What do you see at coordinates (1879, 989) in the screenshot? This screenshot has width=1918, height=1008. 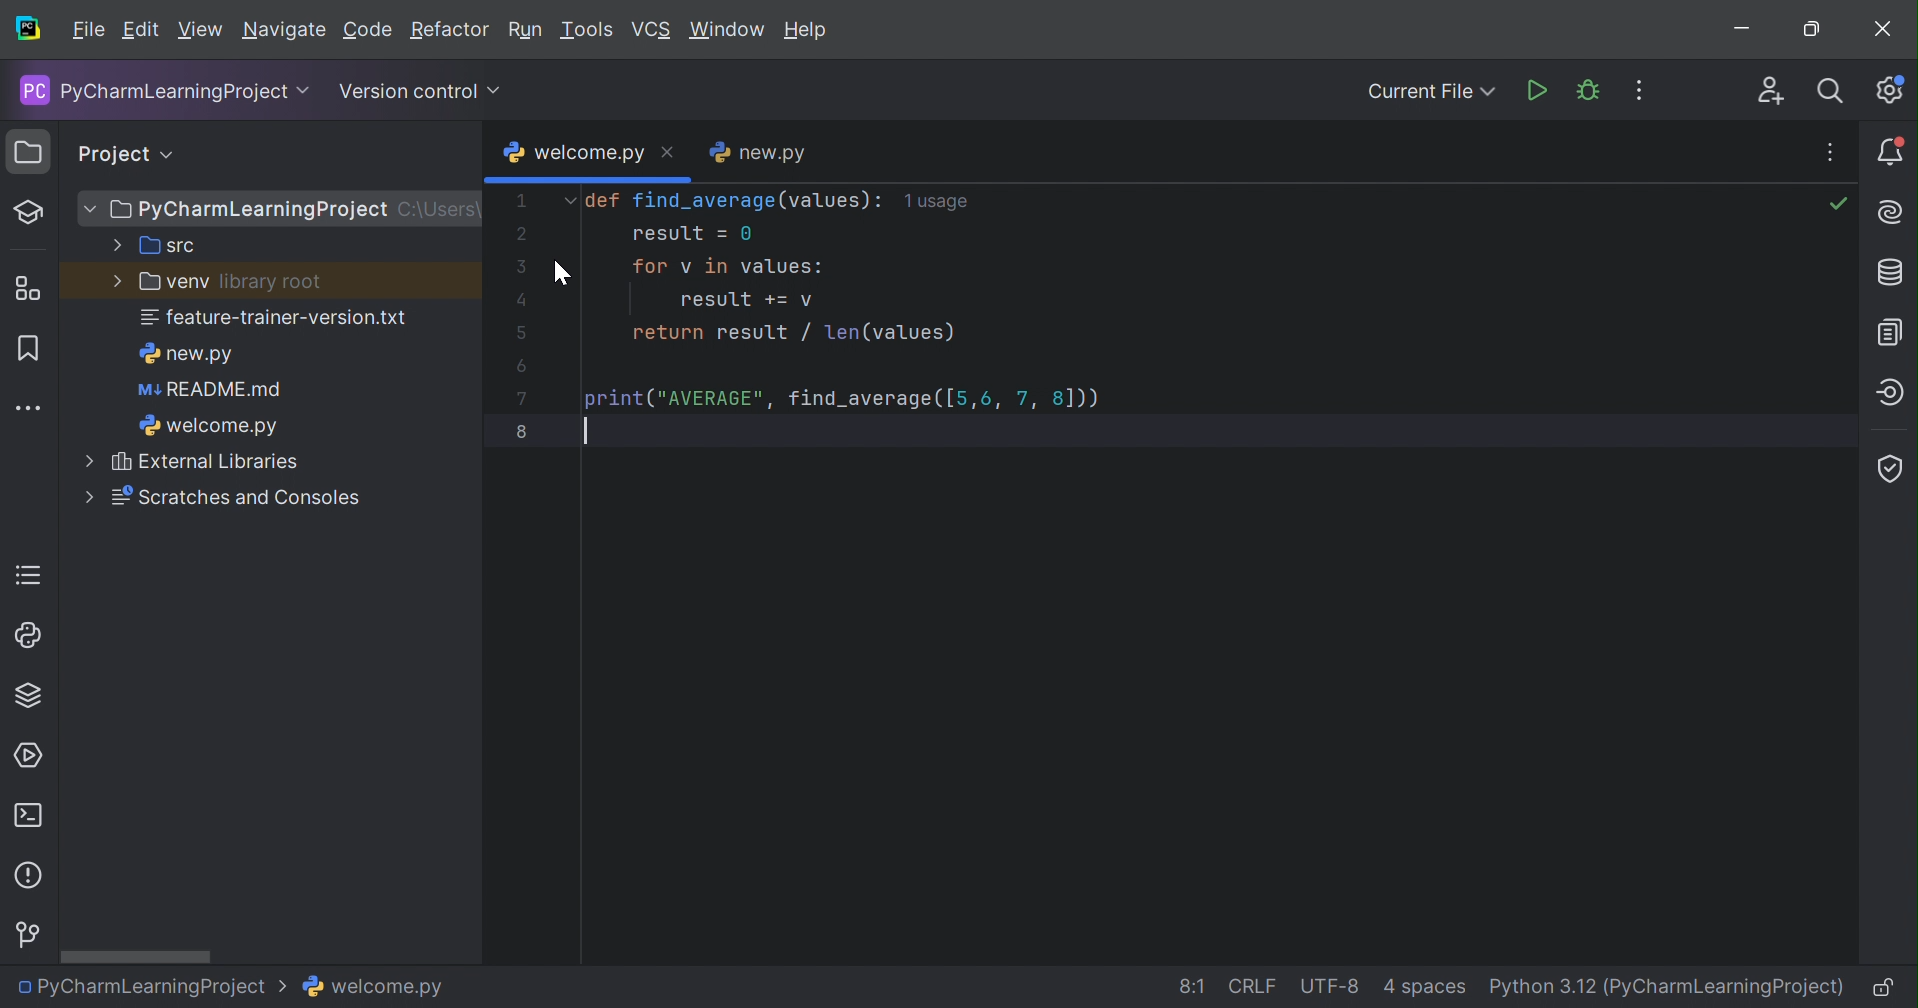 I see `Make file read-only` at bounding box center [1879, 989].